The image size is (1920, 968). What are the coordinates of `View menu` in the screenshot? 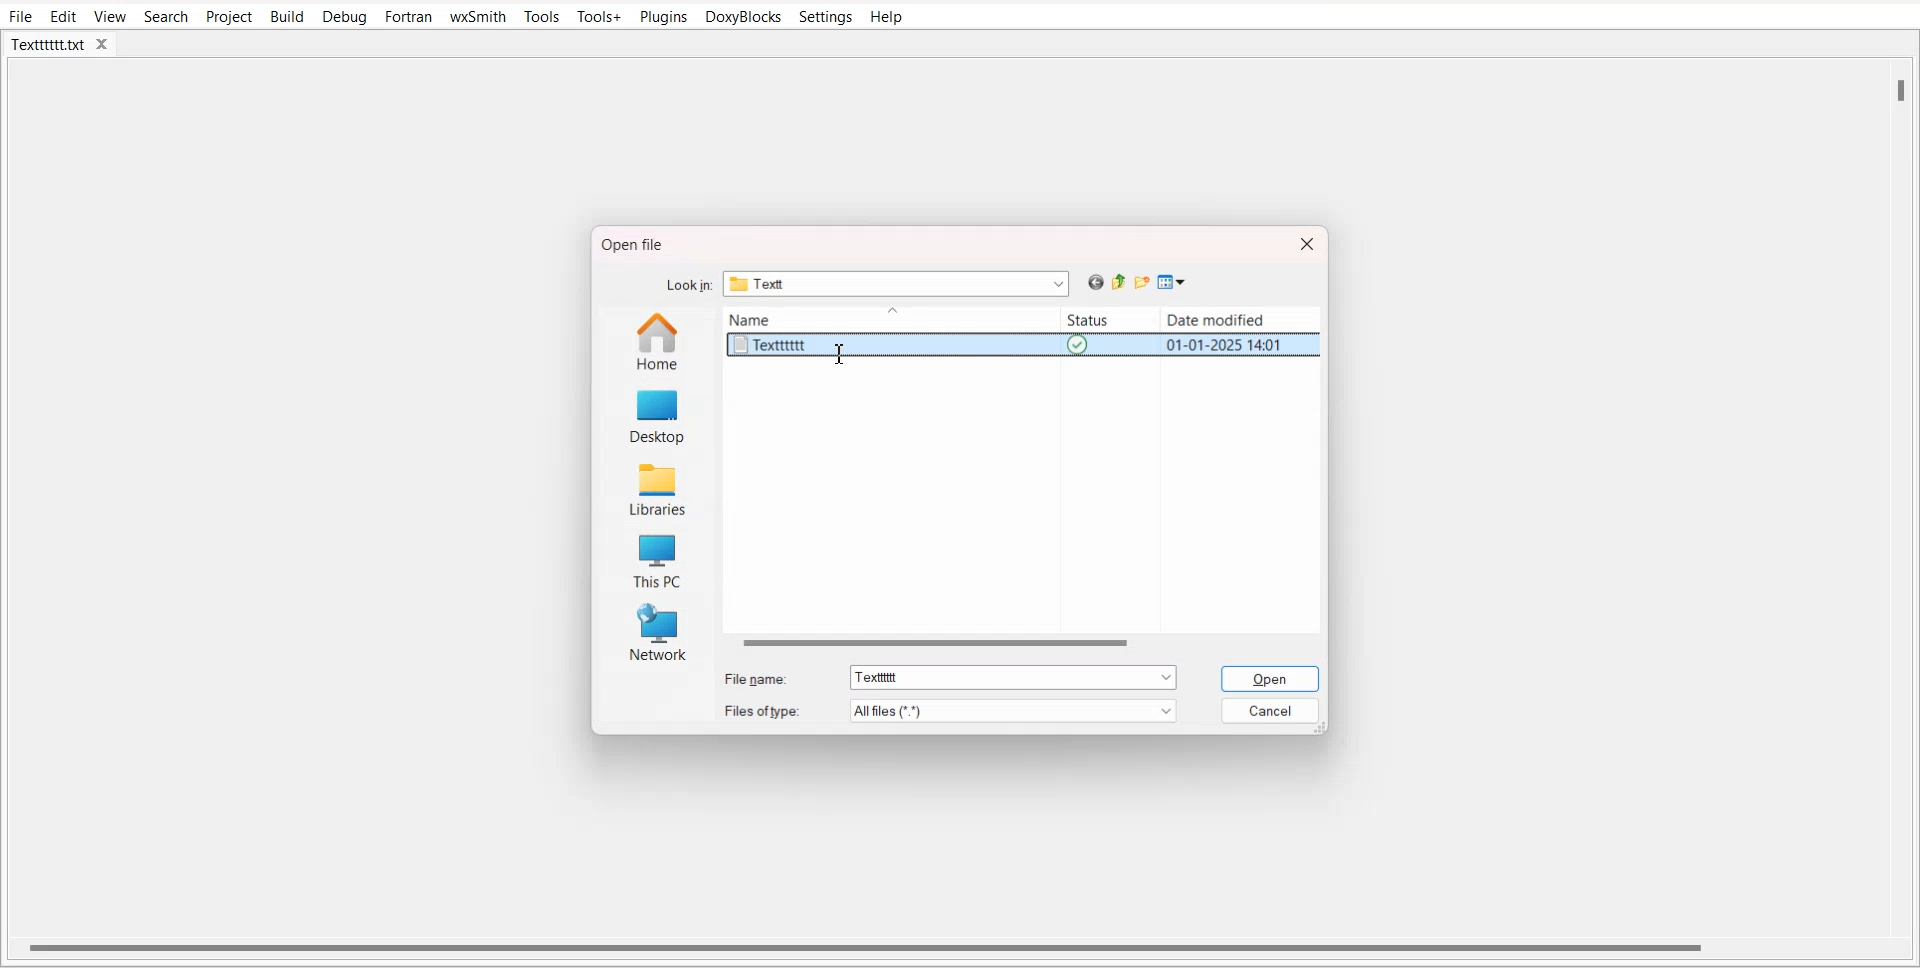 It's located at (1176, 283).